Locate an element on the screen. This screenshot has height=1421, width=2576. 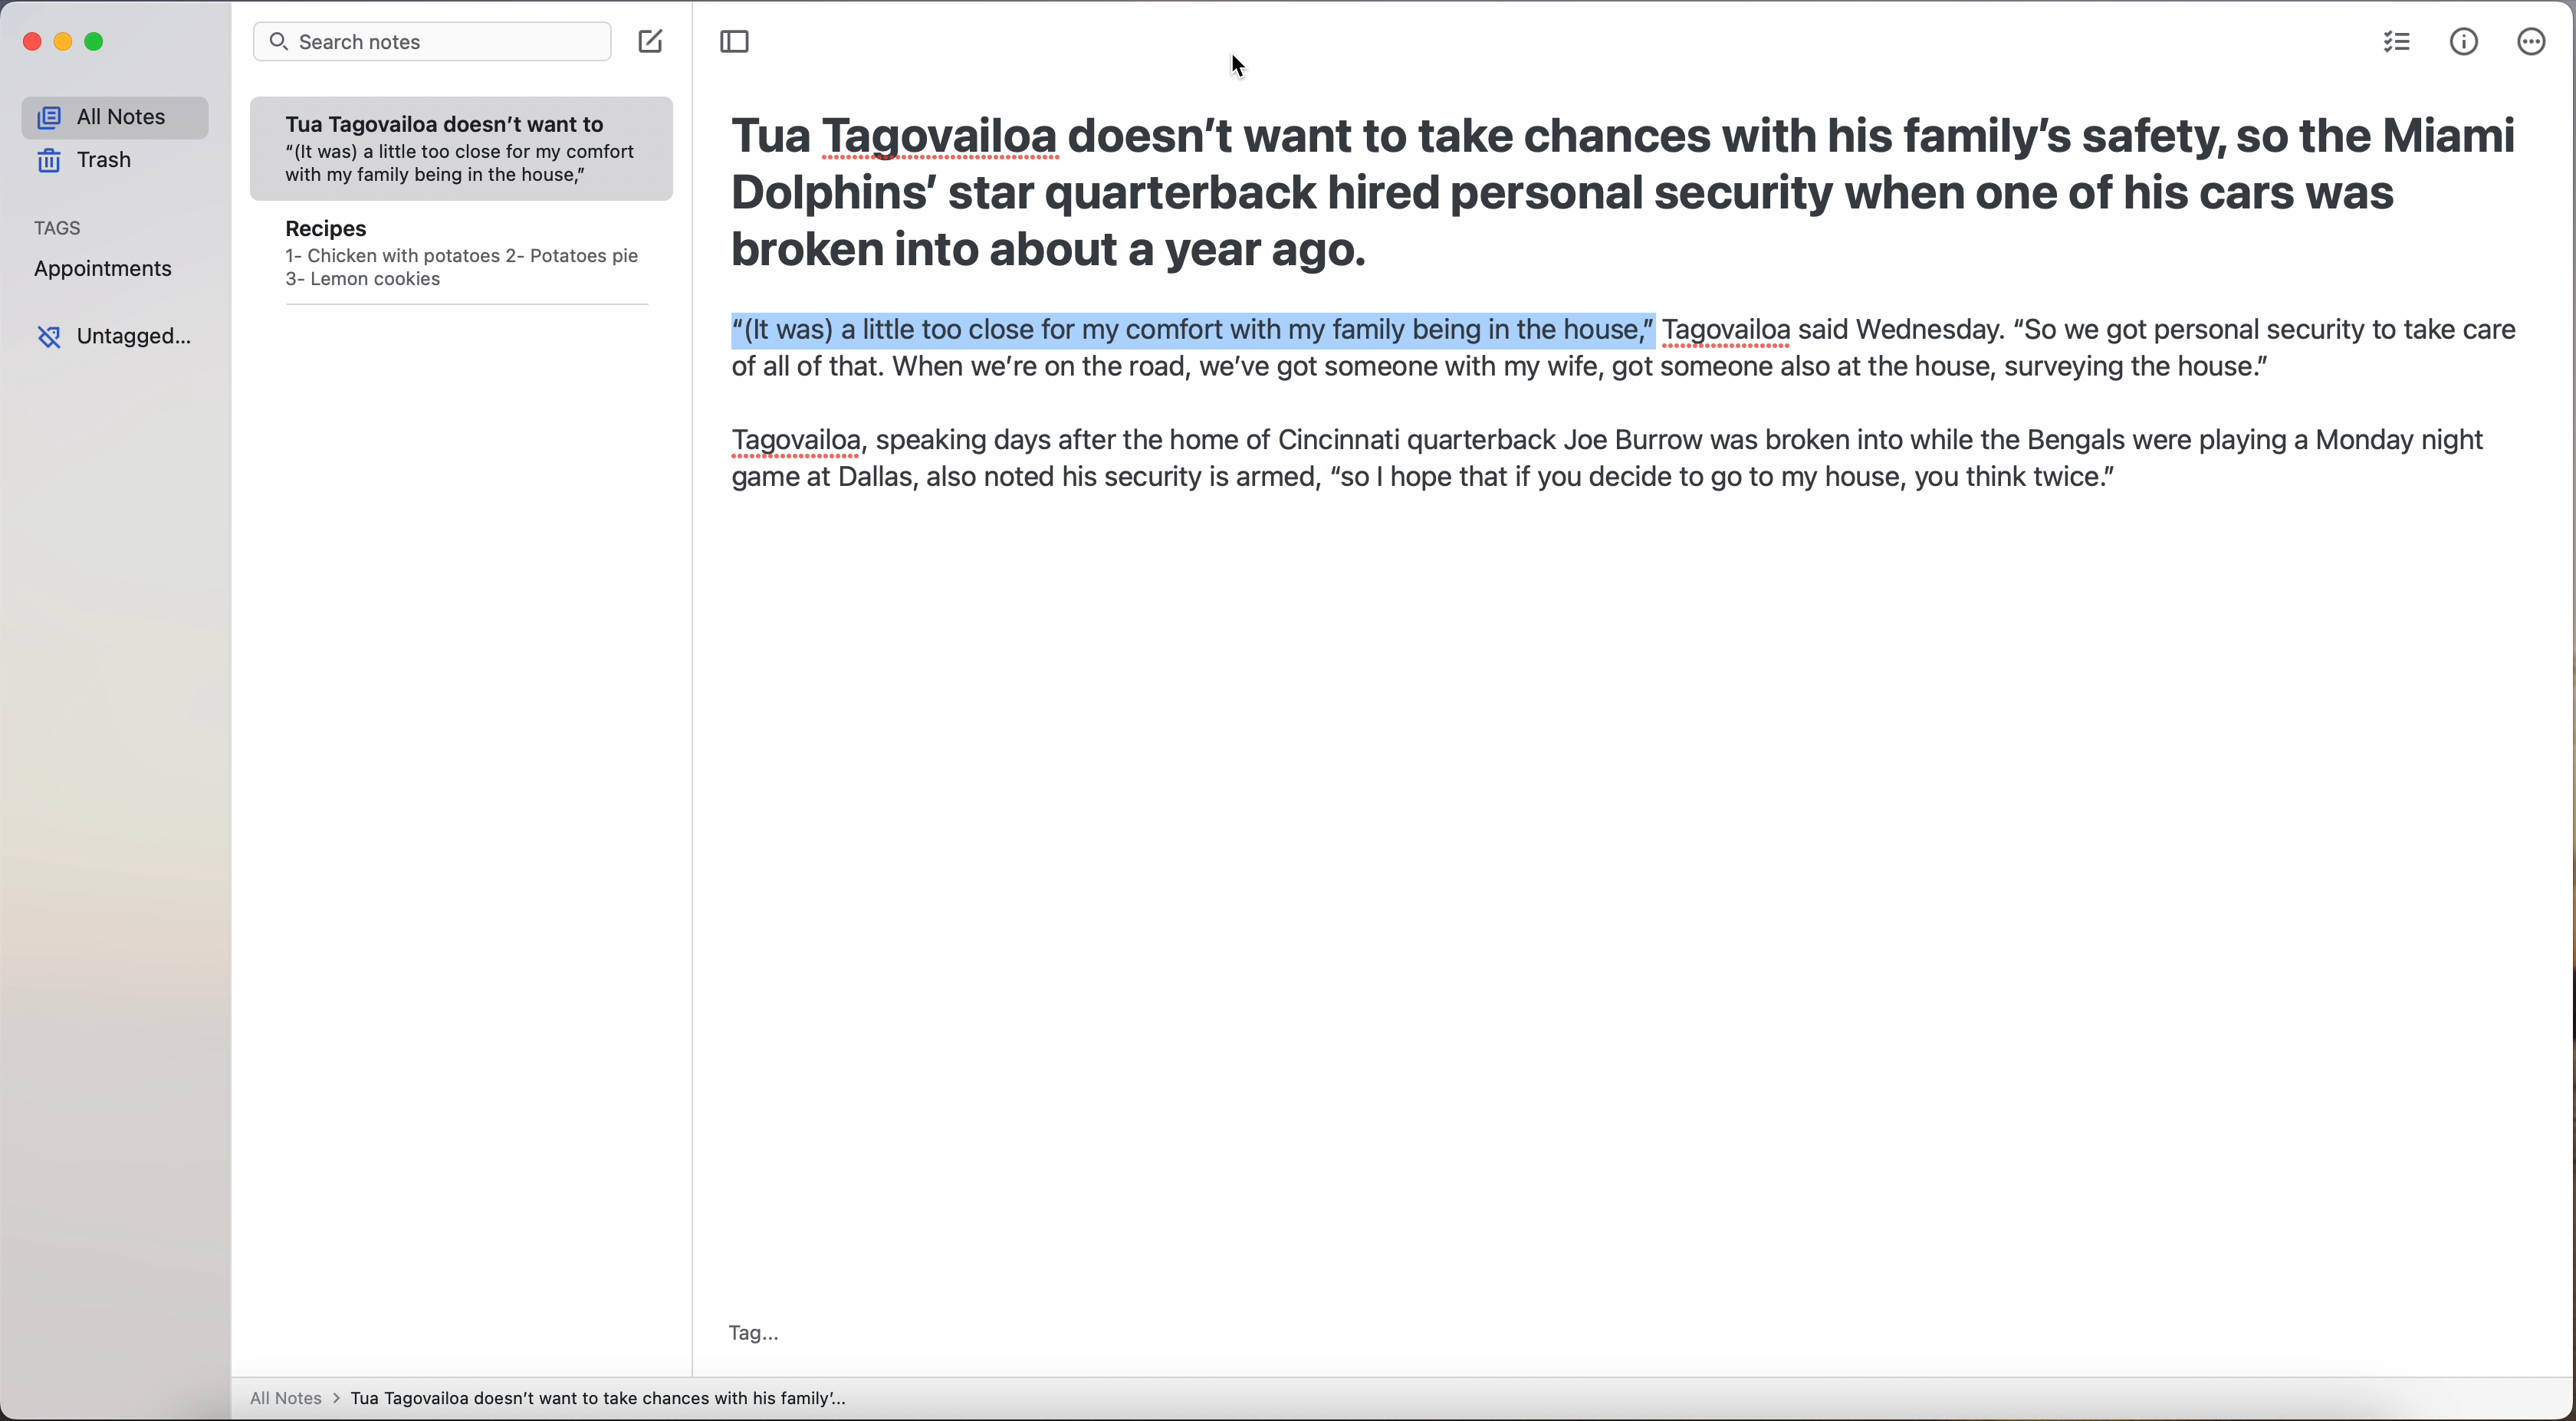
toggle sidebar is located at coordinates (736, 40).